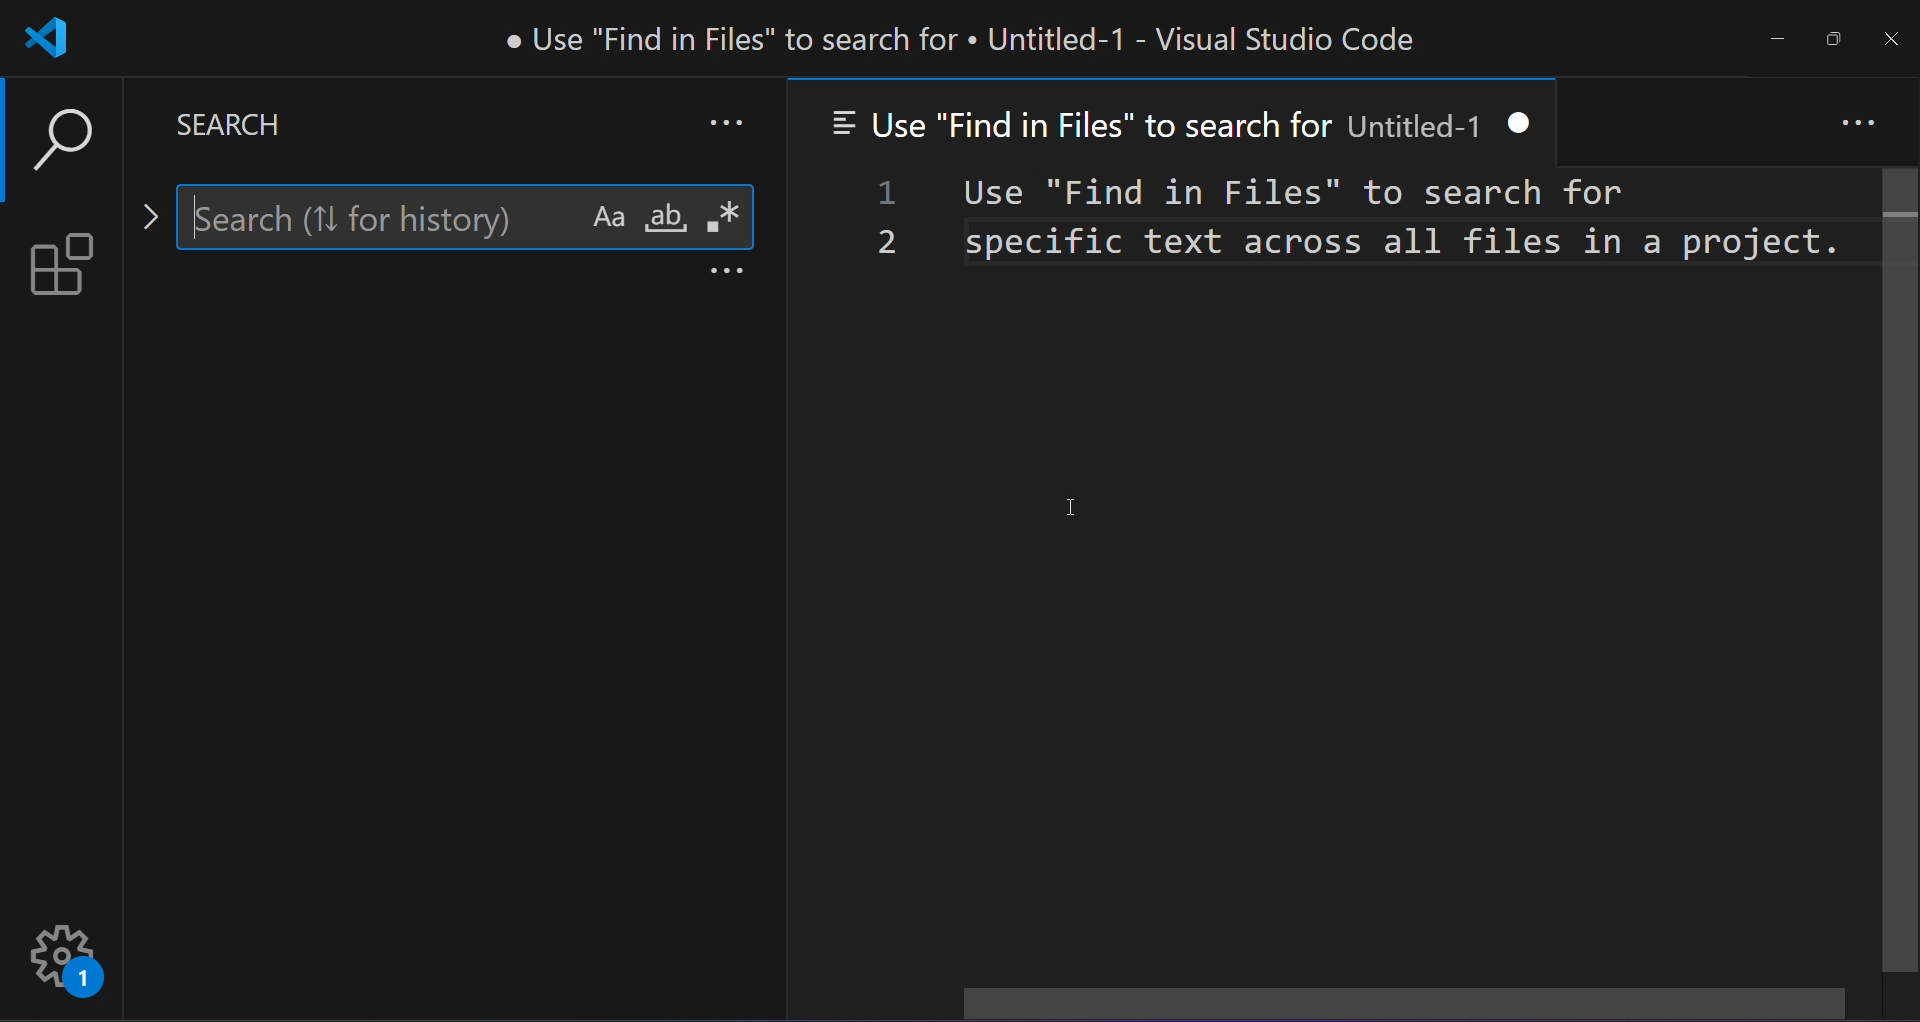 Image resolution: width=1920 pixels, height=1022 pixels. Describe the element at coordinates (1852, 126) in the screenshot. I see `more` at that location.